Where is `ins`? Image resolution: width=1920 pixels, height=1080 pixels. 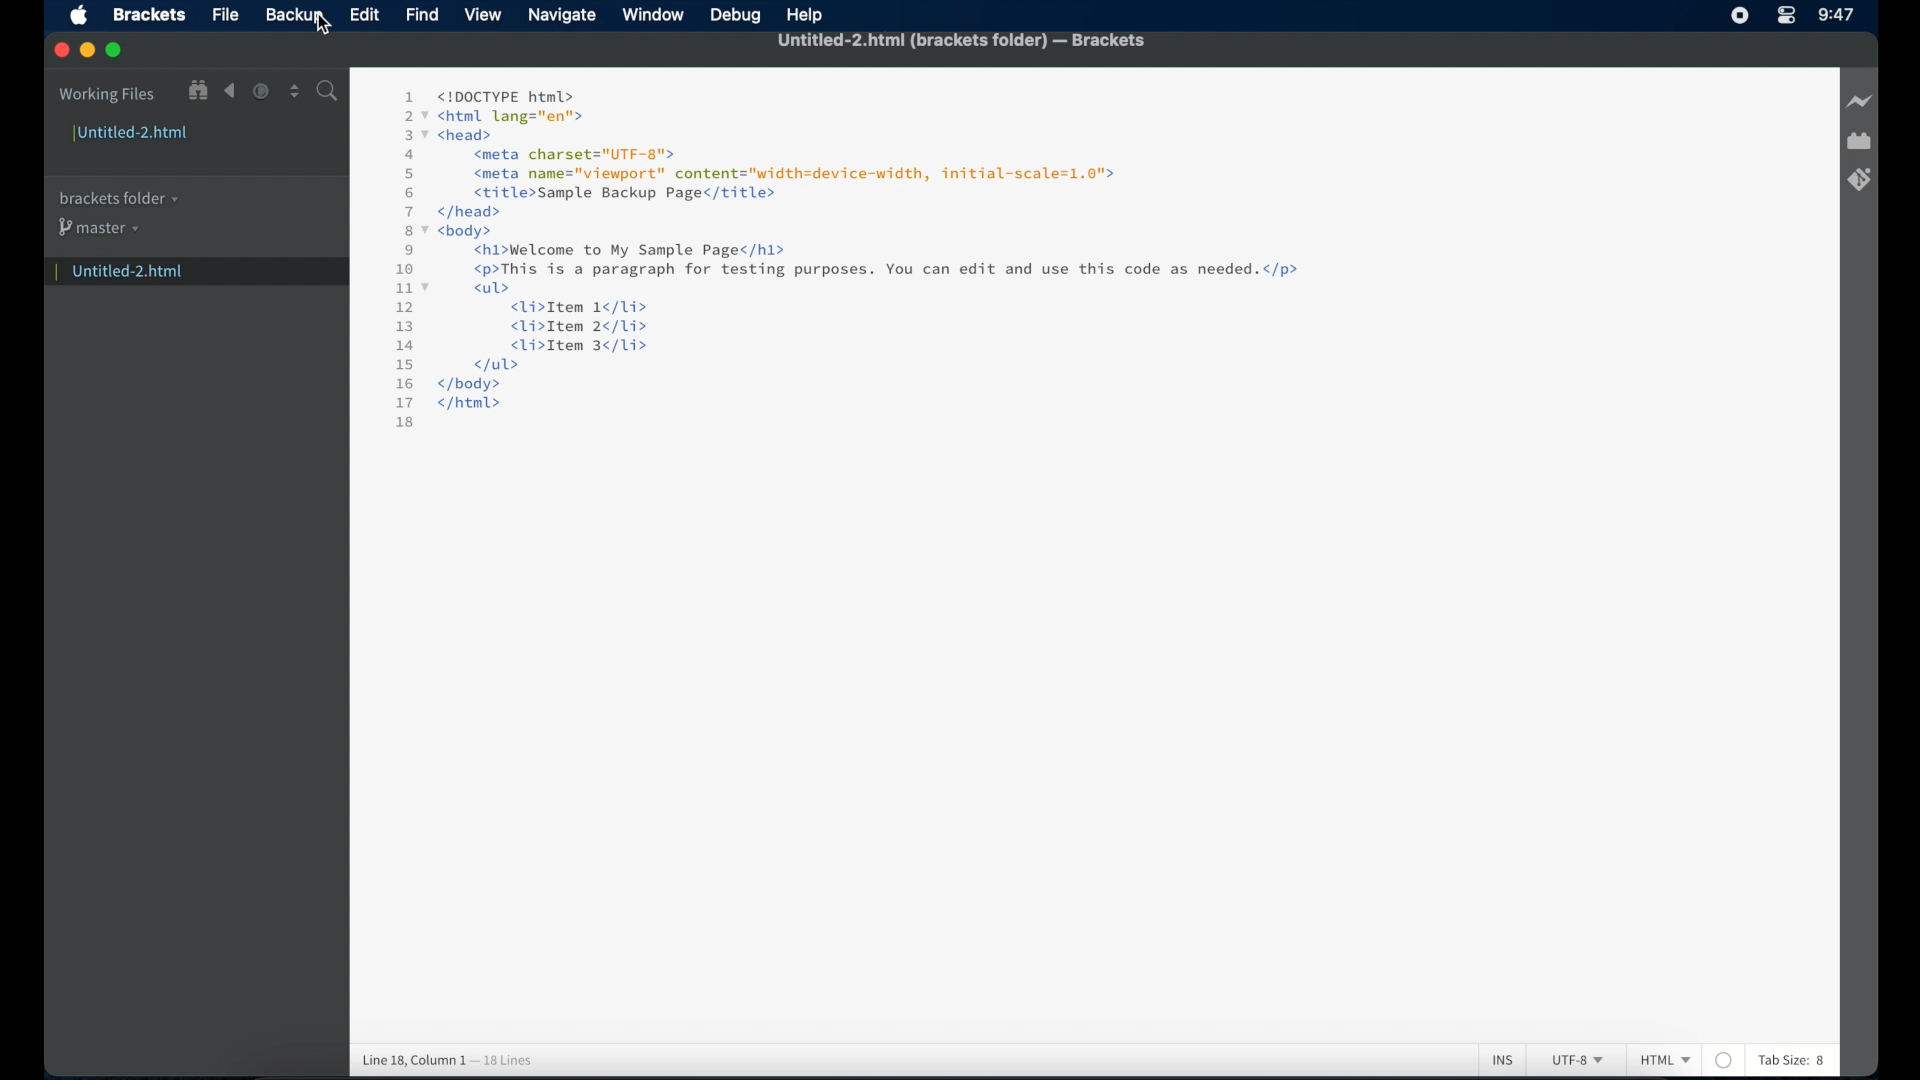 ins is located at coordinates (1503, 1061).